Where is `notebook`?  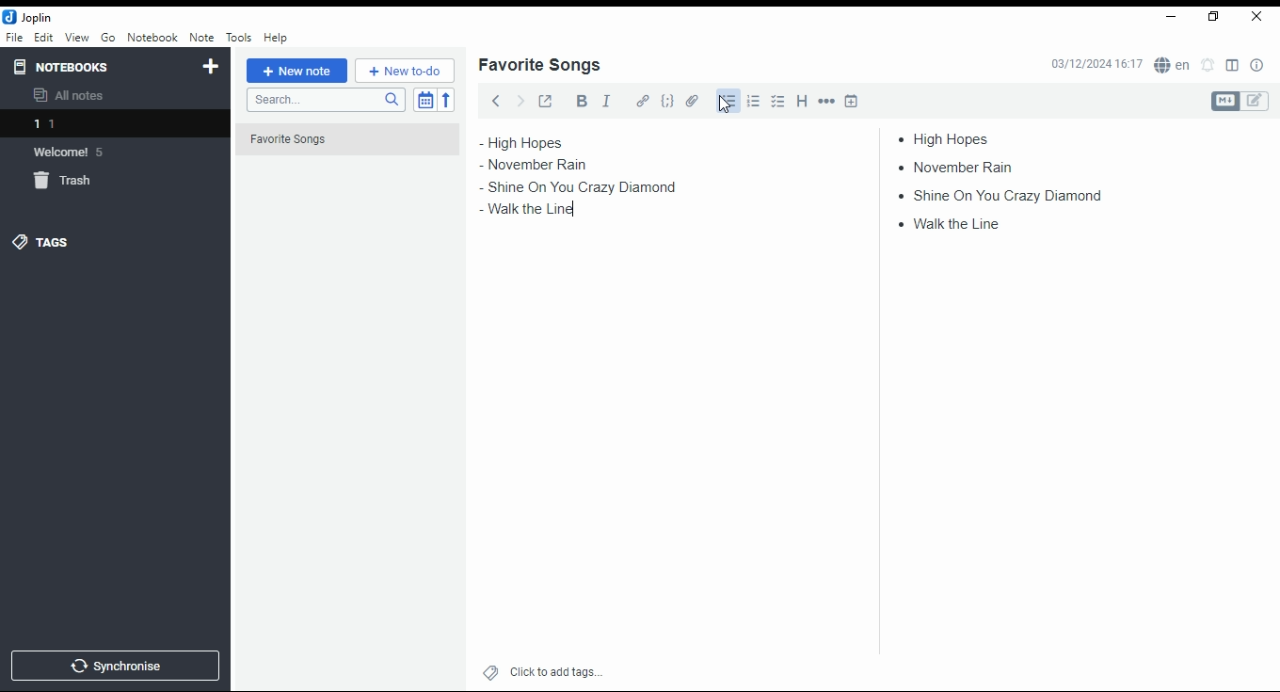
notebook is located at coordinates (152, 37).